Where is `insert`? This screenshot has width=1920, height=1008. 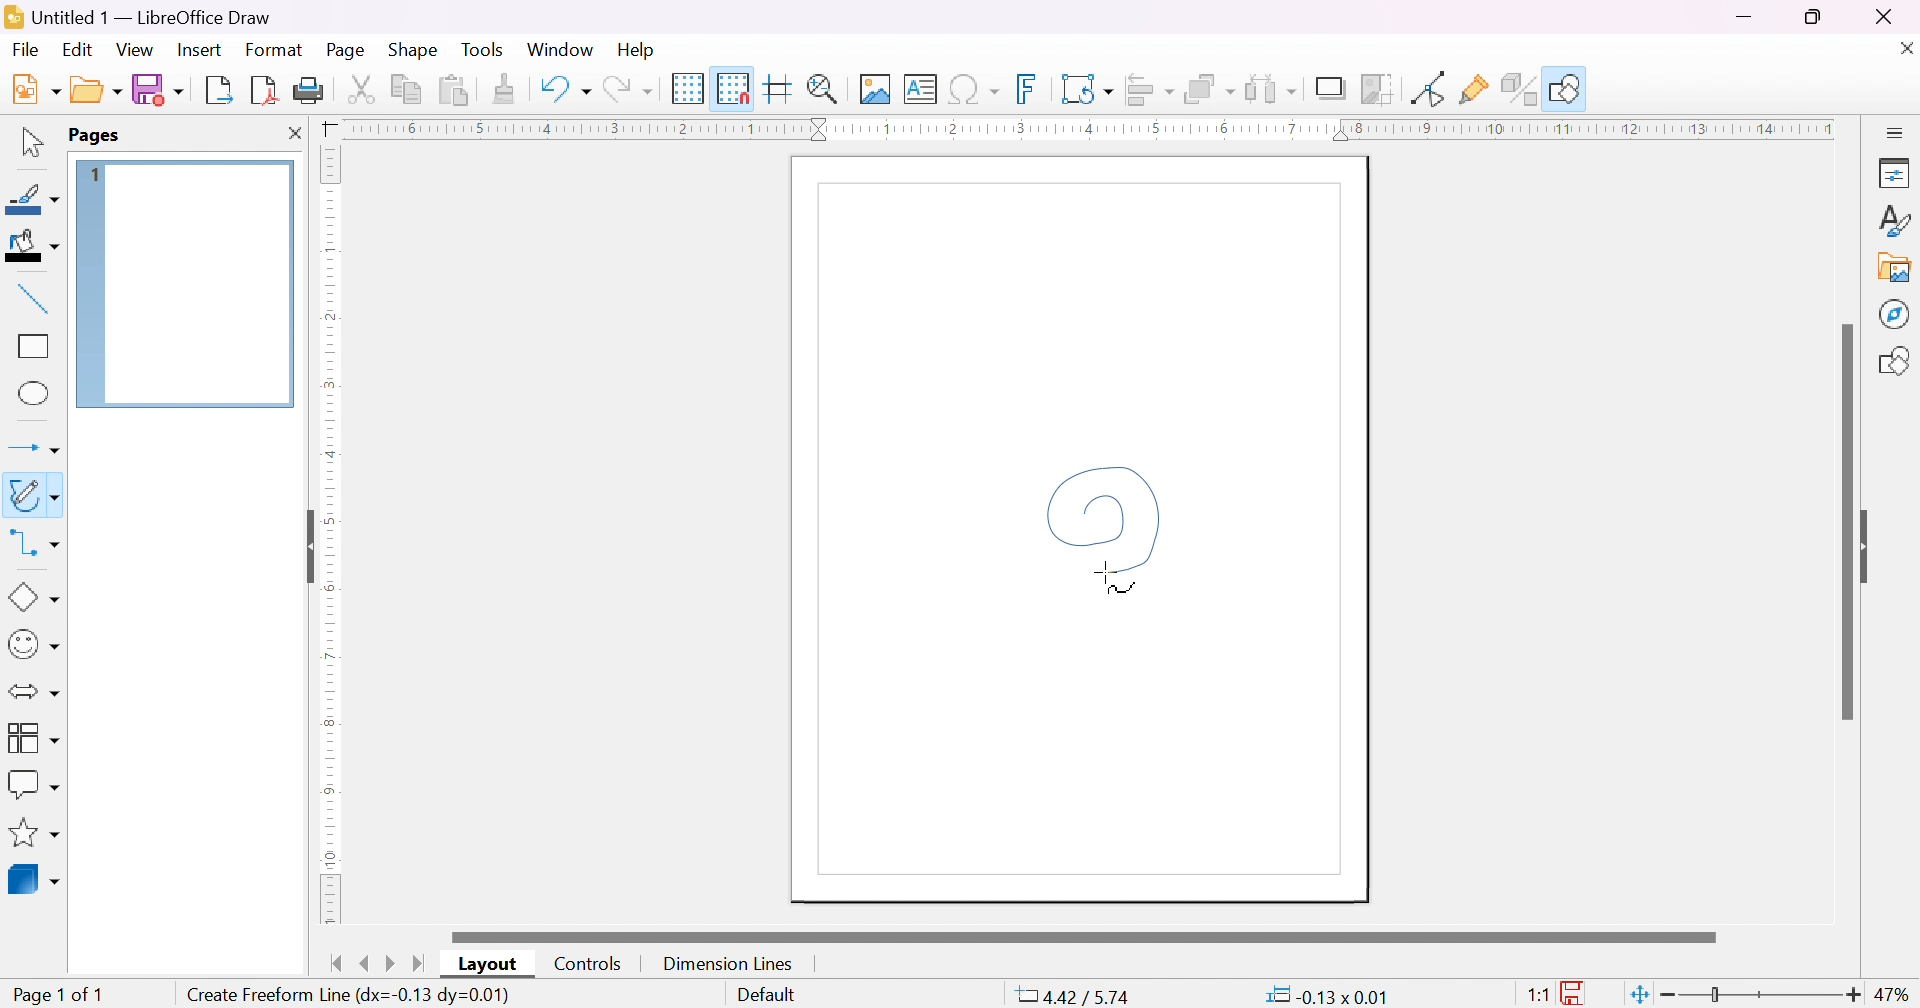 insert is located at coordinates (198, 49).